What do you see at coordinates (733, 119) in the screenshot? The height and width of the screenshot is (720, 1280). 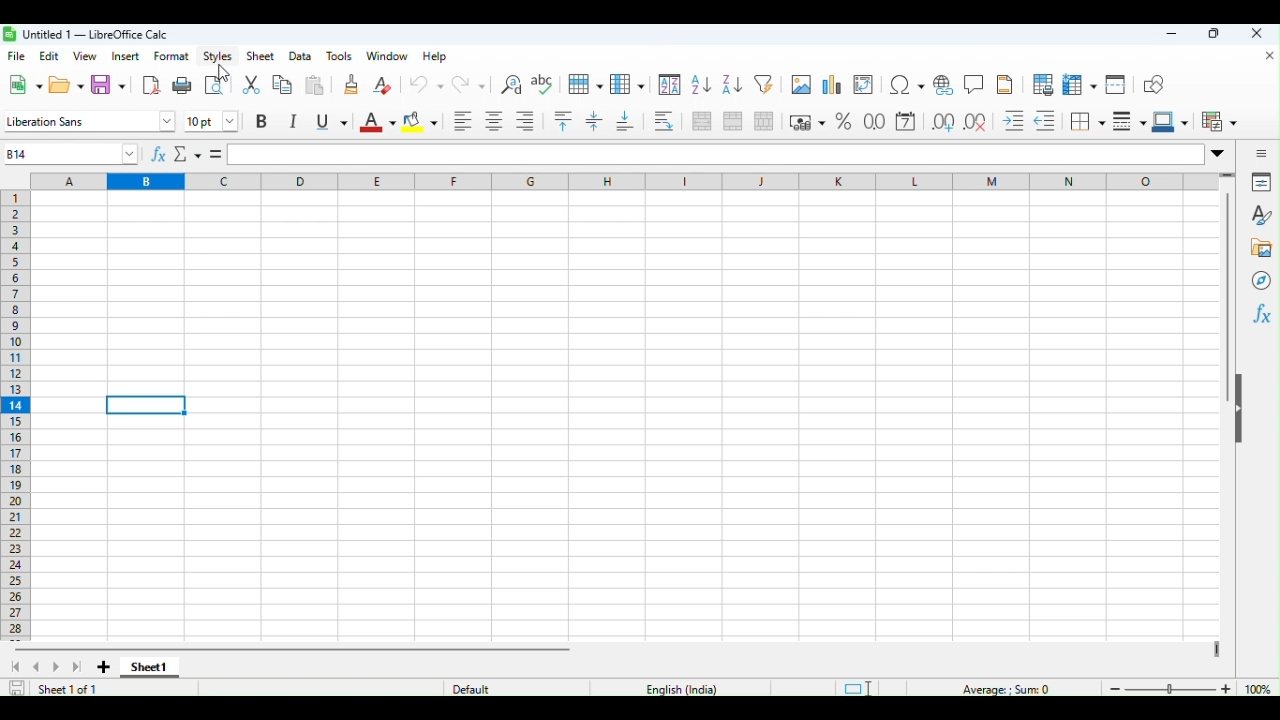 I see `Merging` at bounding box center [733, 119].